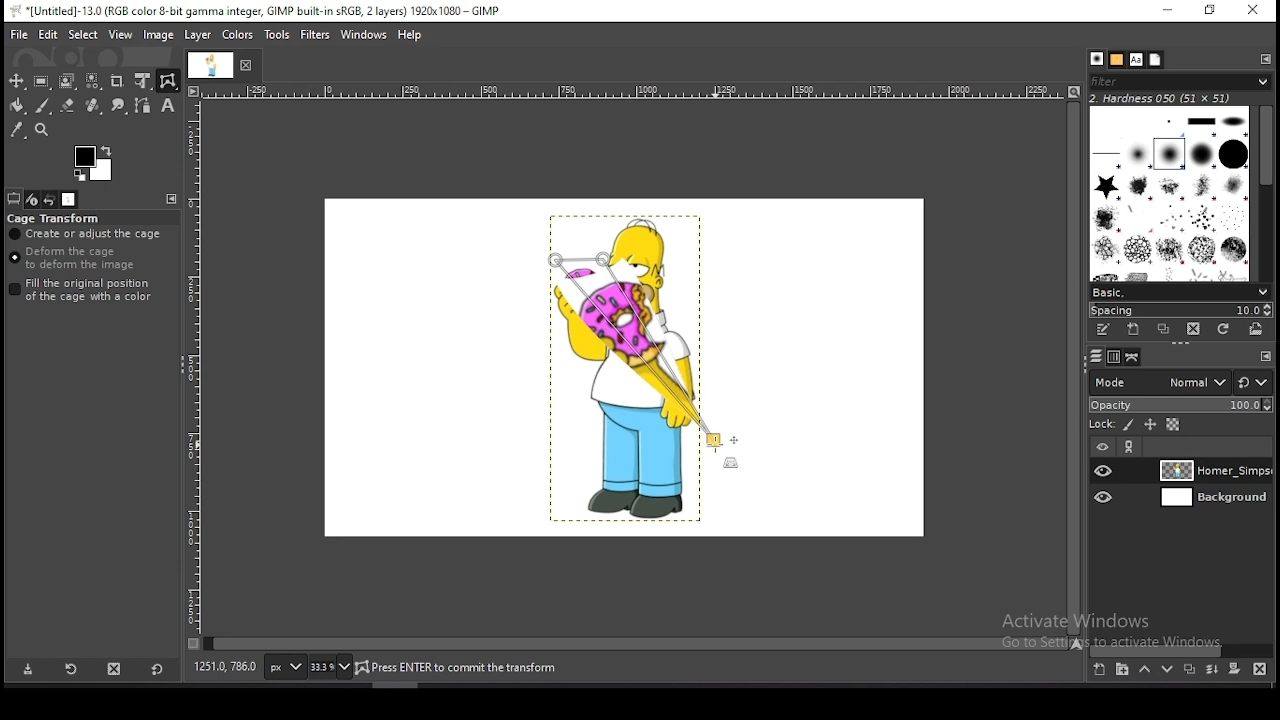  What do you see at coordinates (199, 36) in the screenshot?
I see `layer` at bounding box center [199, 36].